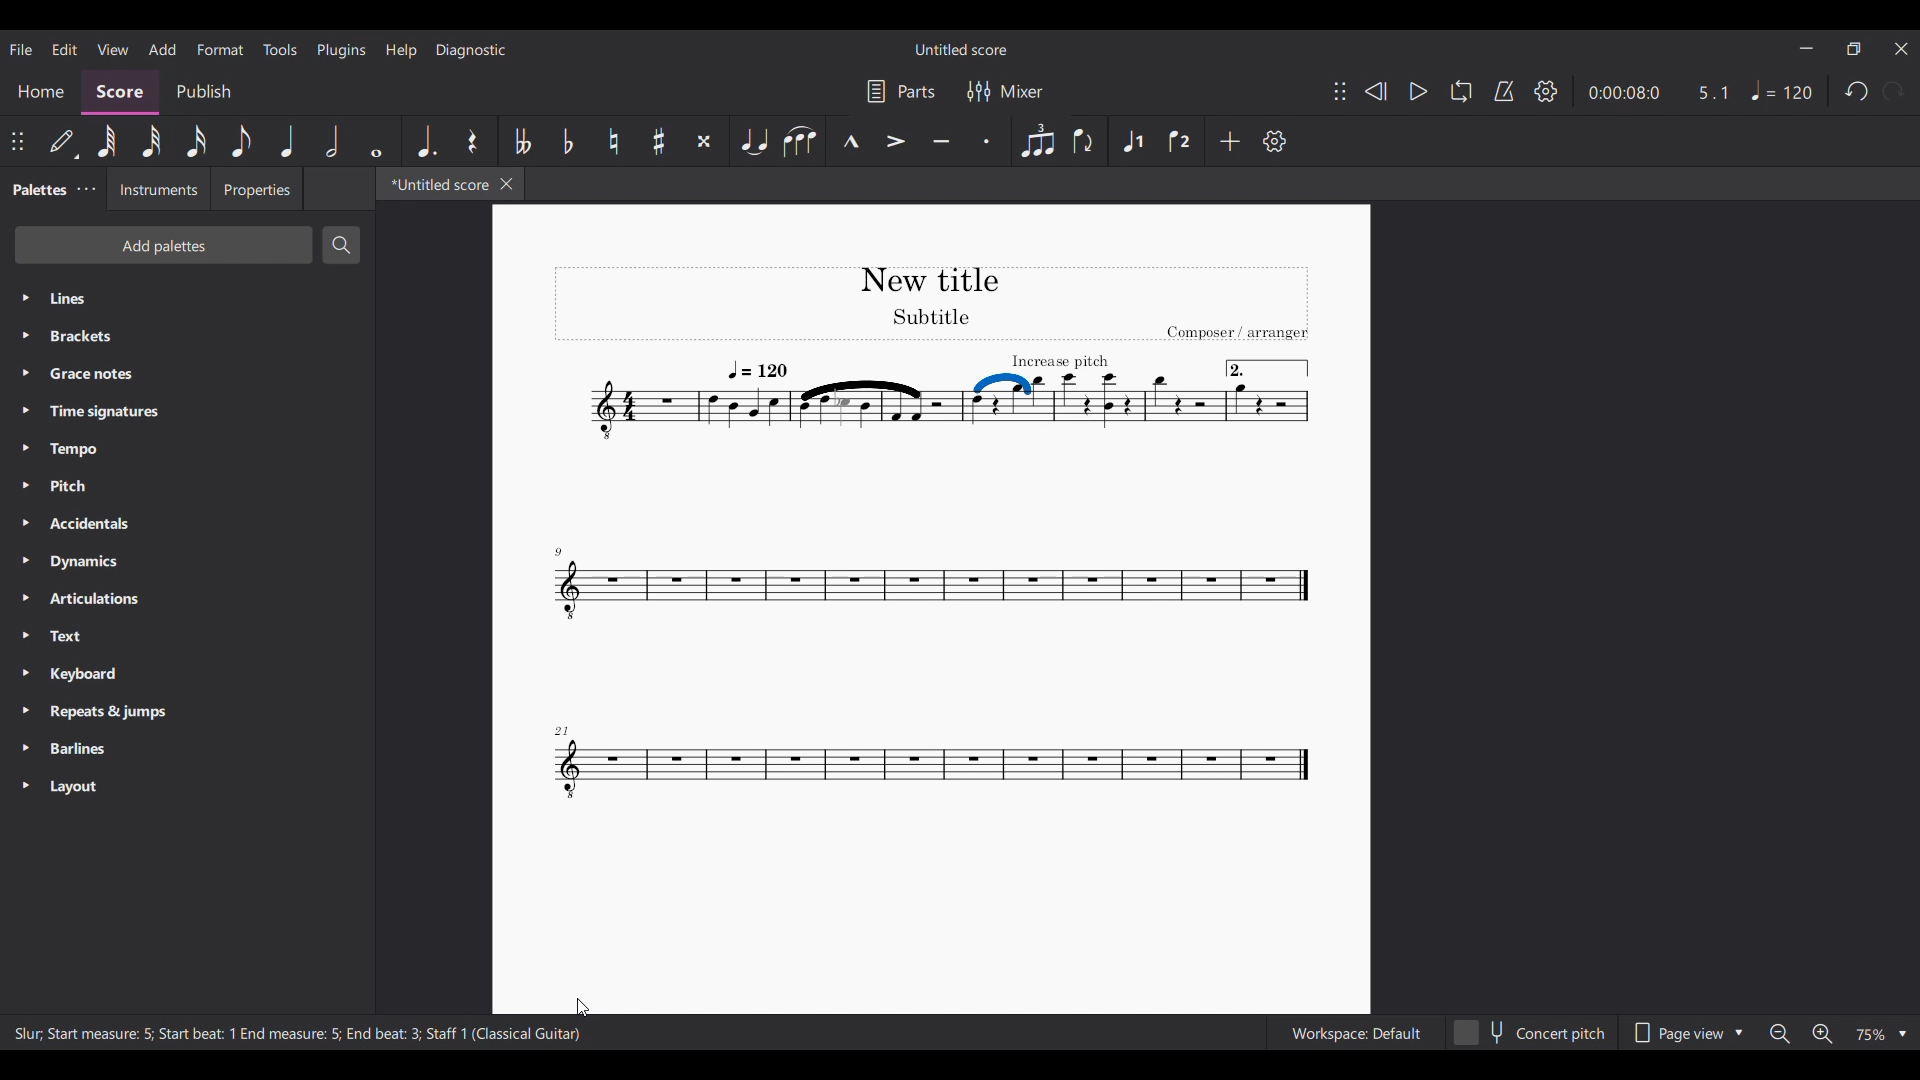 This screenshot has width=1920, height=1080. Describe the element at coordinates (41, 92) in the screenshot. I see `Home section` at that location.